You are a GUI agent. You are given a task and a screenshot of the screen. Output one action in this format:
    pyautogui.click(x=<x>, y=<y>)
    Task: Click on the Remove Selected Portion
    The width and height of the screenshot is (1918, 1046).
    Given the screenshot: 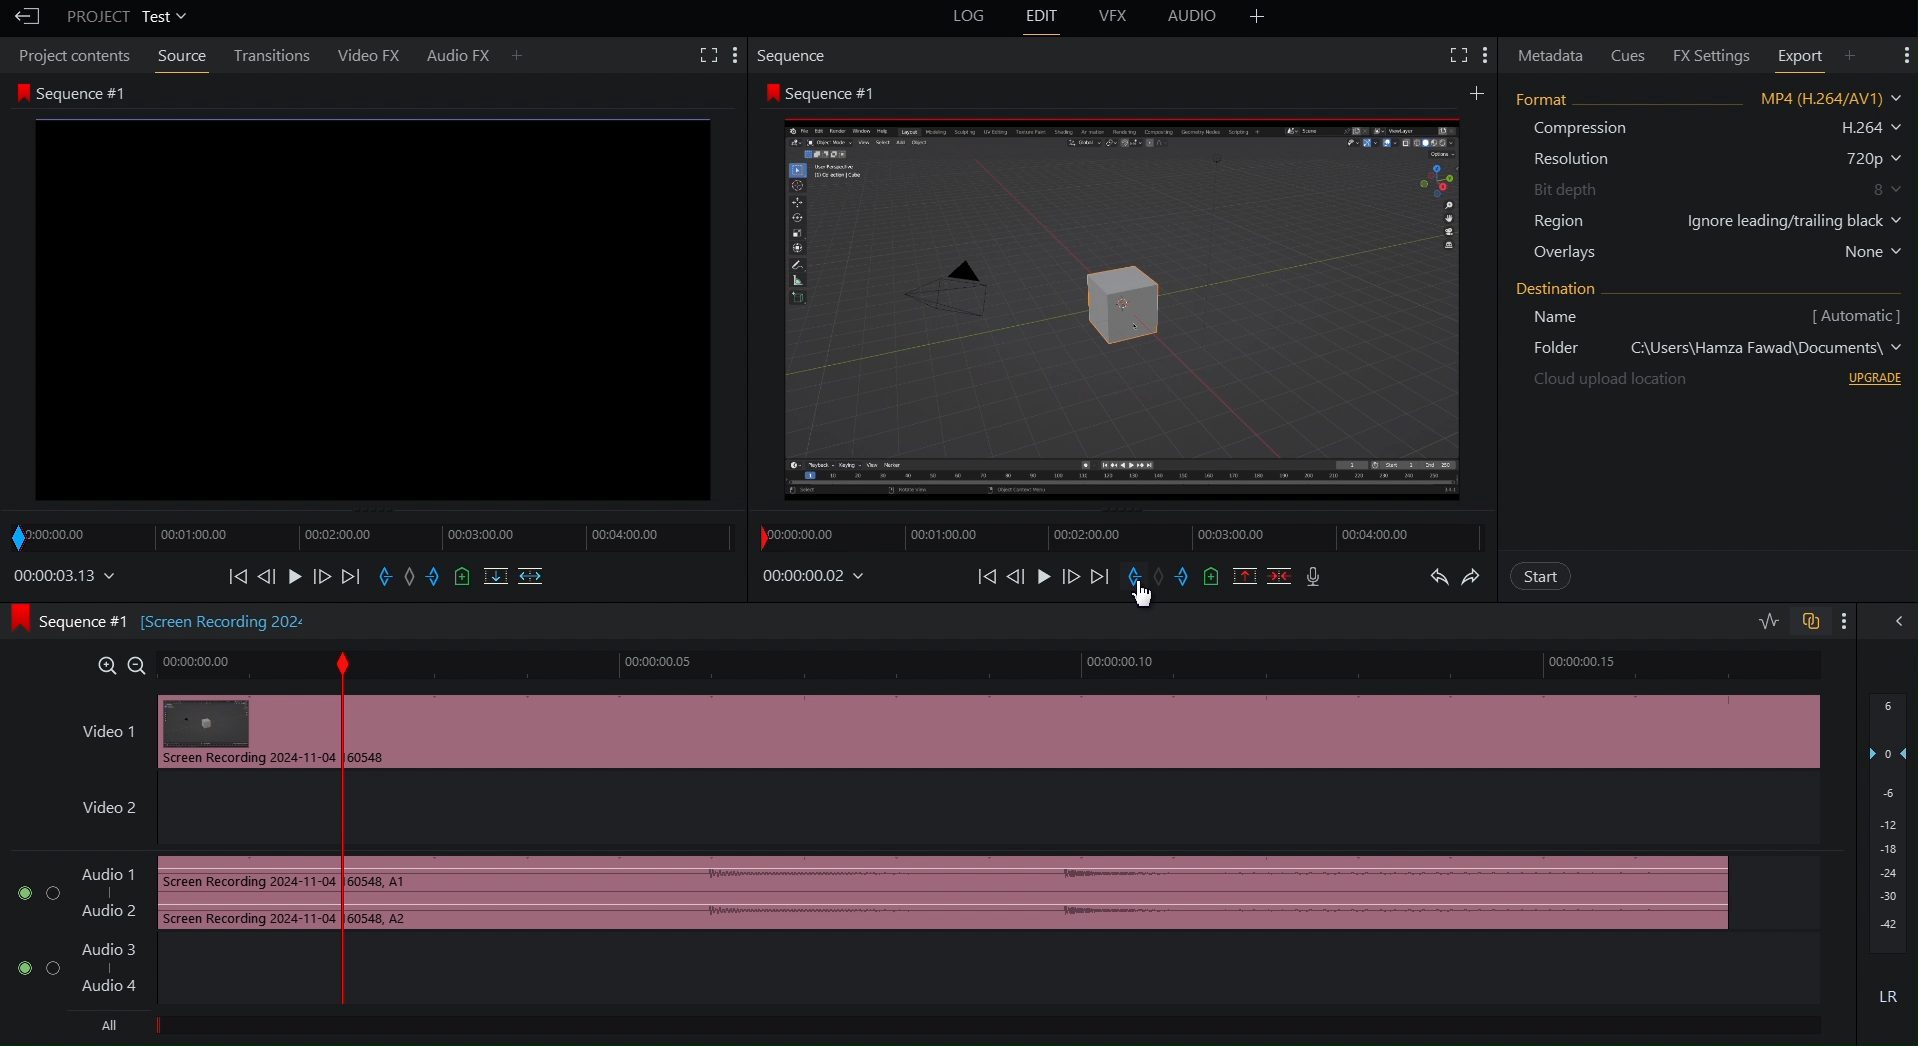 What is the action you would take?
    pyautogui.click(x=1245, y=576)
    